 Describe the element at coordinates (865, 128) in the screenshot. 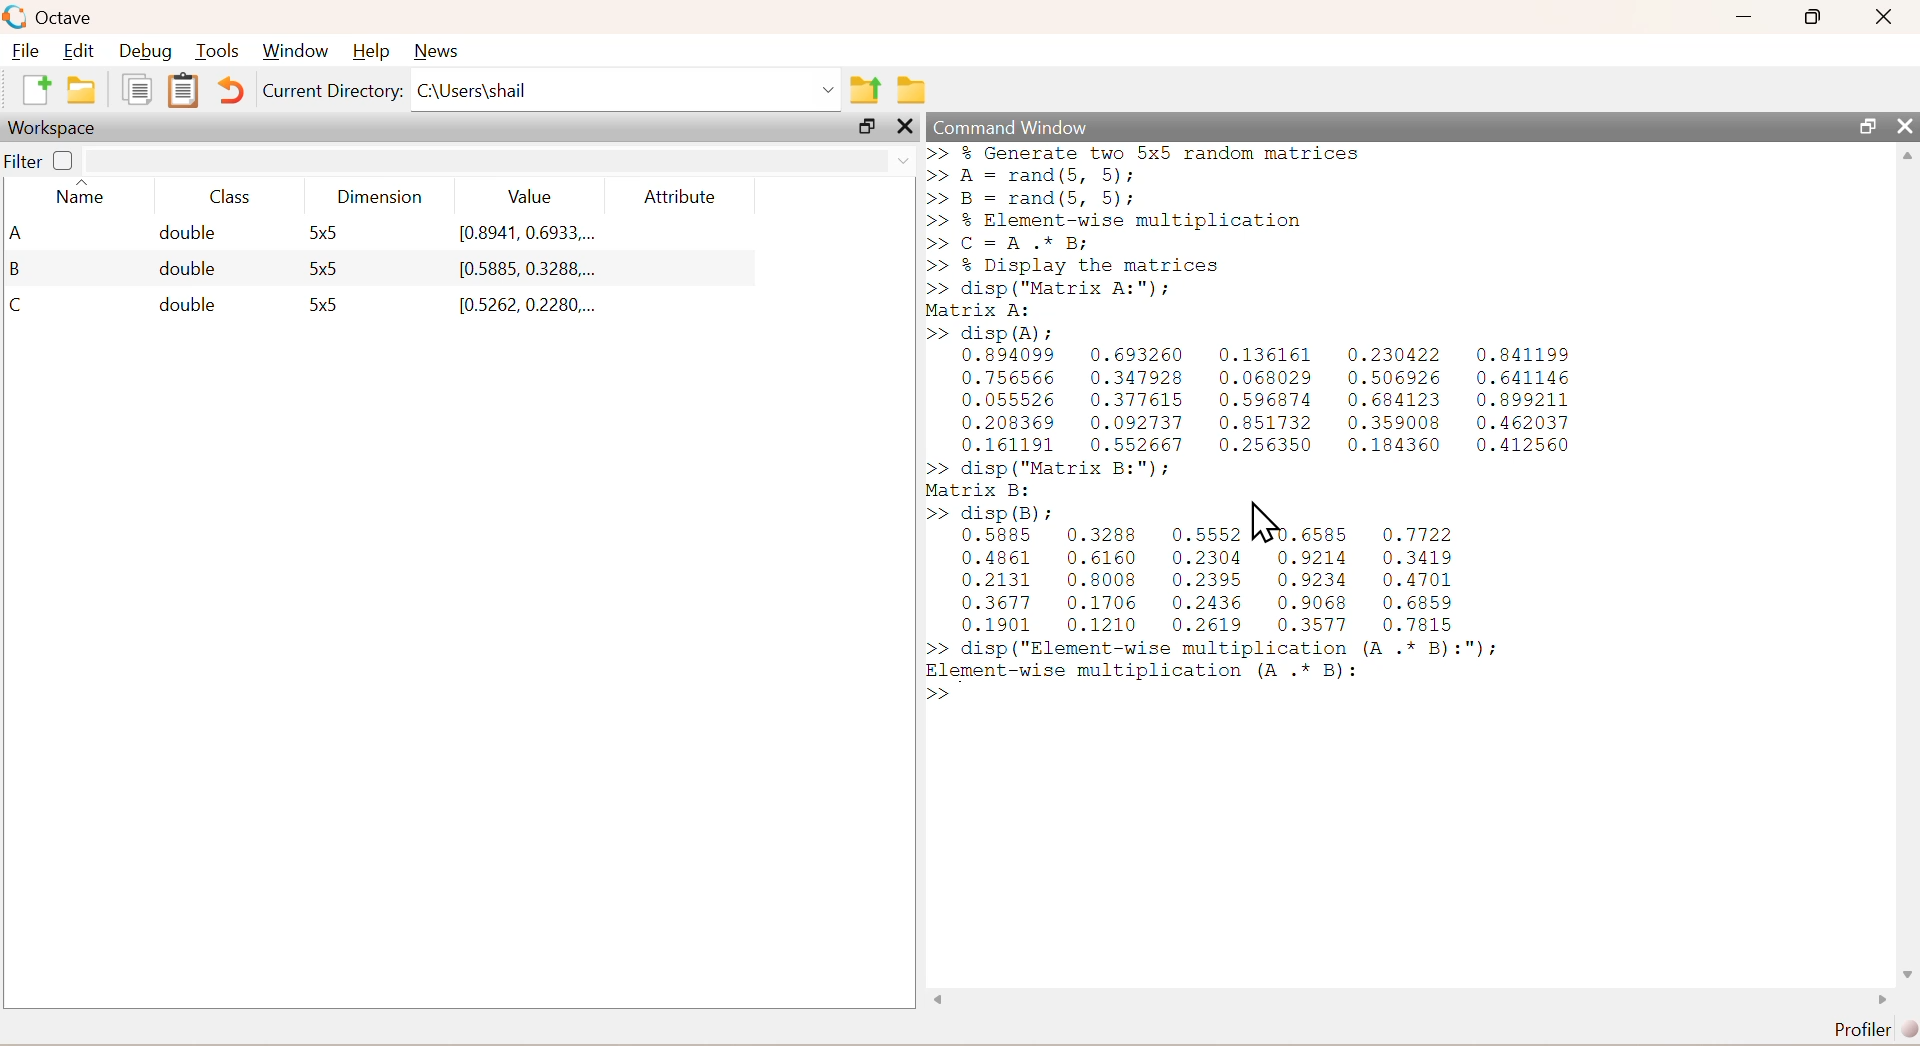

I see `Maximize/Restore` at that location.